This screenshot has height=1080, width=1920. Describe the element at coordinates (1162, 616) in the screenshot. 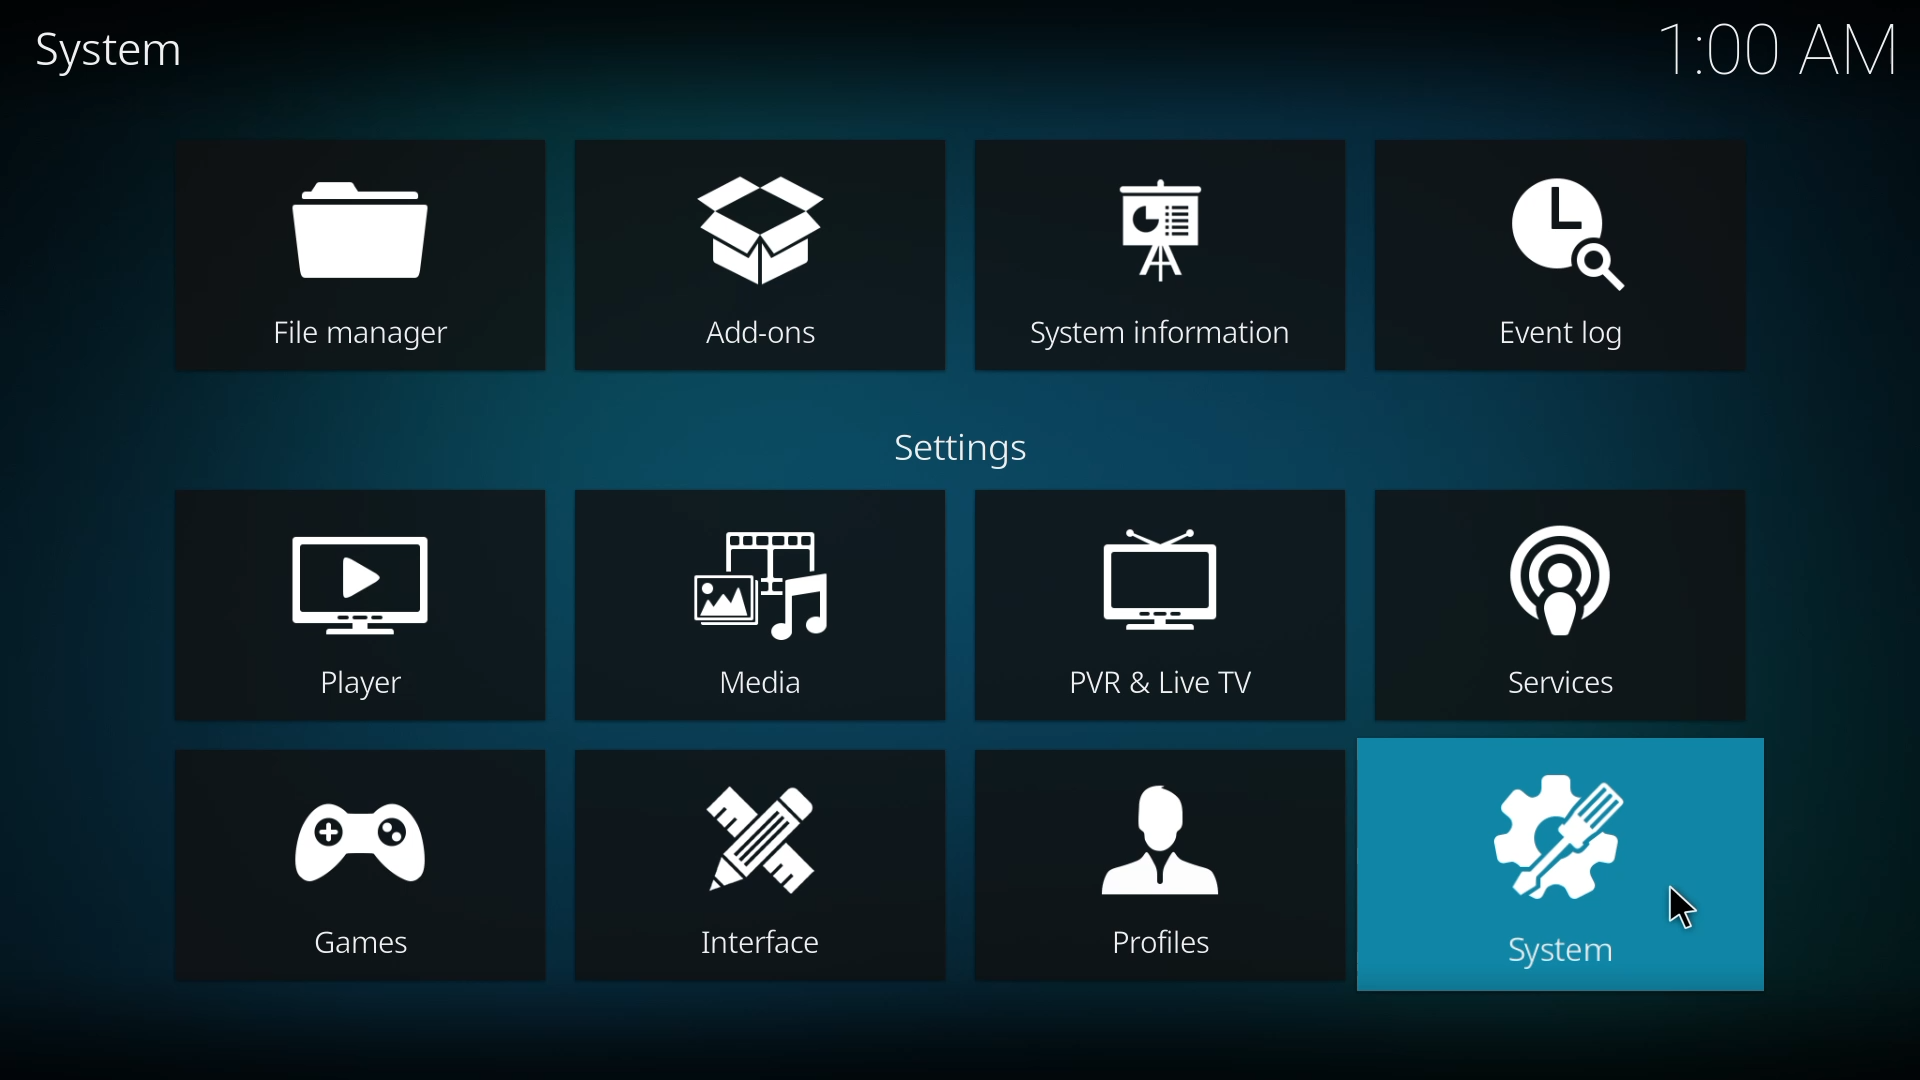

I see `live` at that location.